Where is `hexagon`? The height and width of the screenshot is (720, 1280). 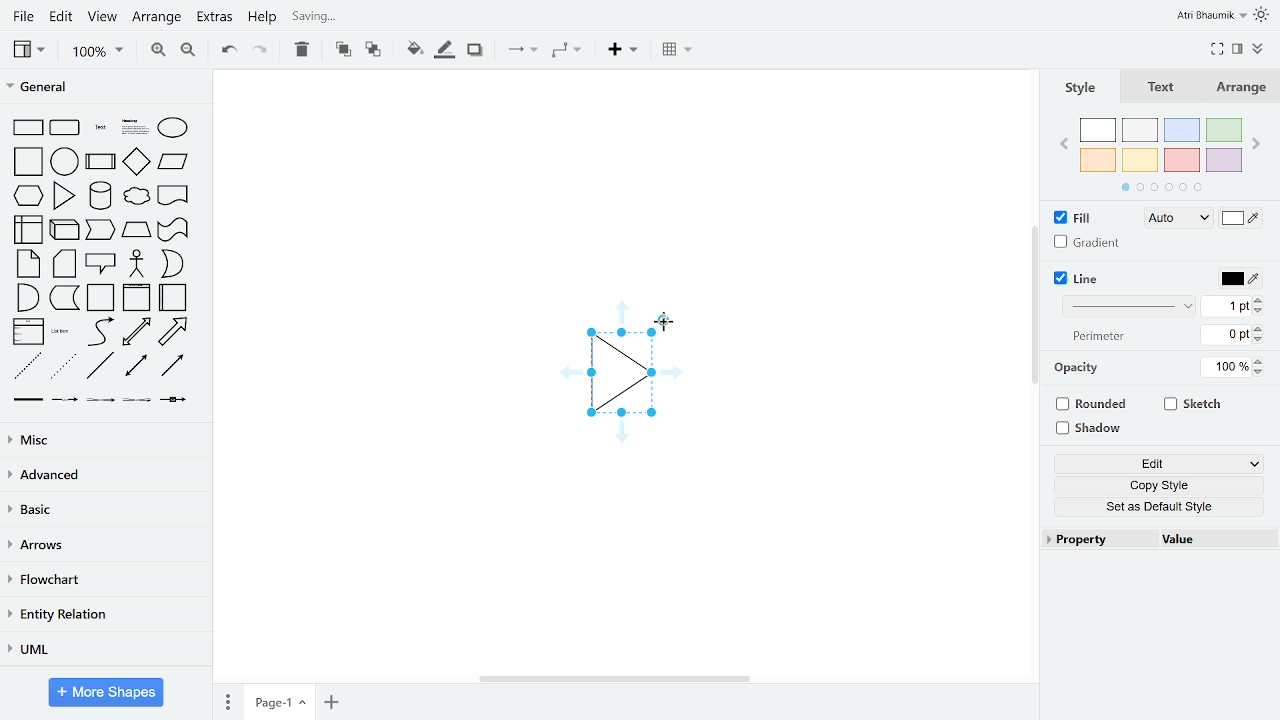 hexagon is located at coordinates (26, 195).